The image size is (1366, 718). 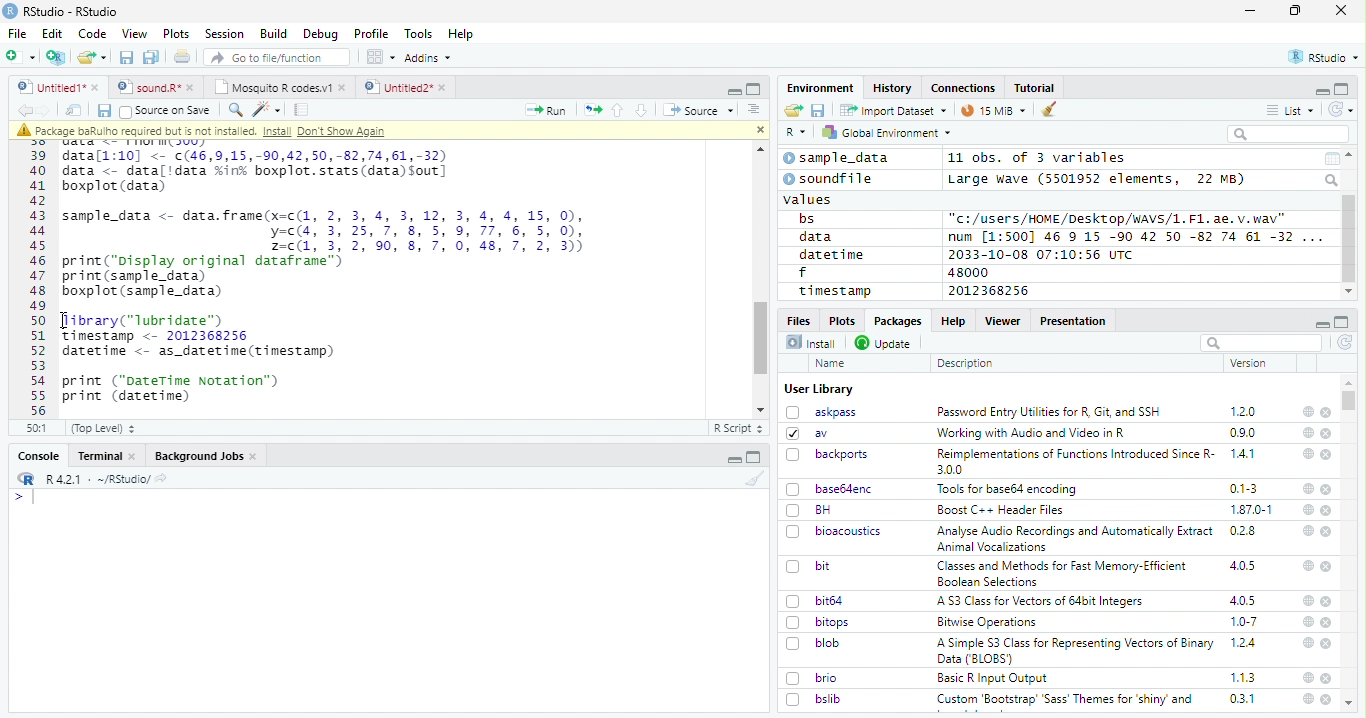 What do you see at coordinates (39, 282) in the screenshot?
I see `Numbering line` at bounding box center [39, 282].